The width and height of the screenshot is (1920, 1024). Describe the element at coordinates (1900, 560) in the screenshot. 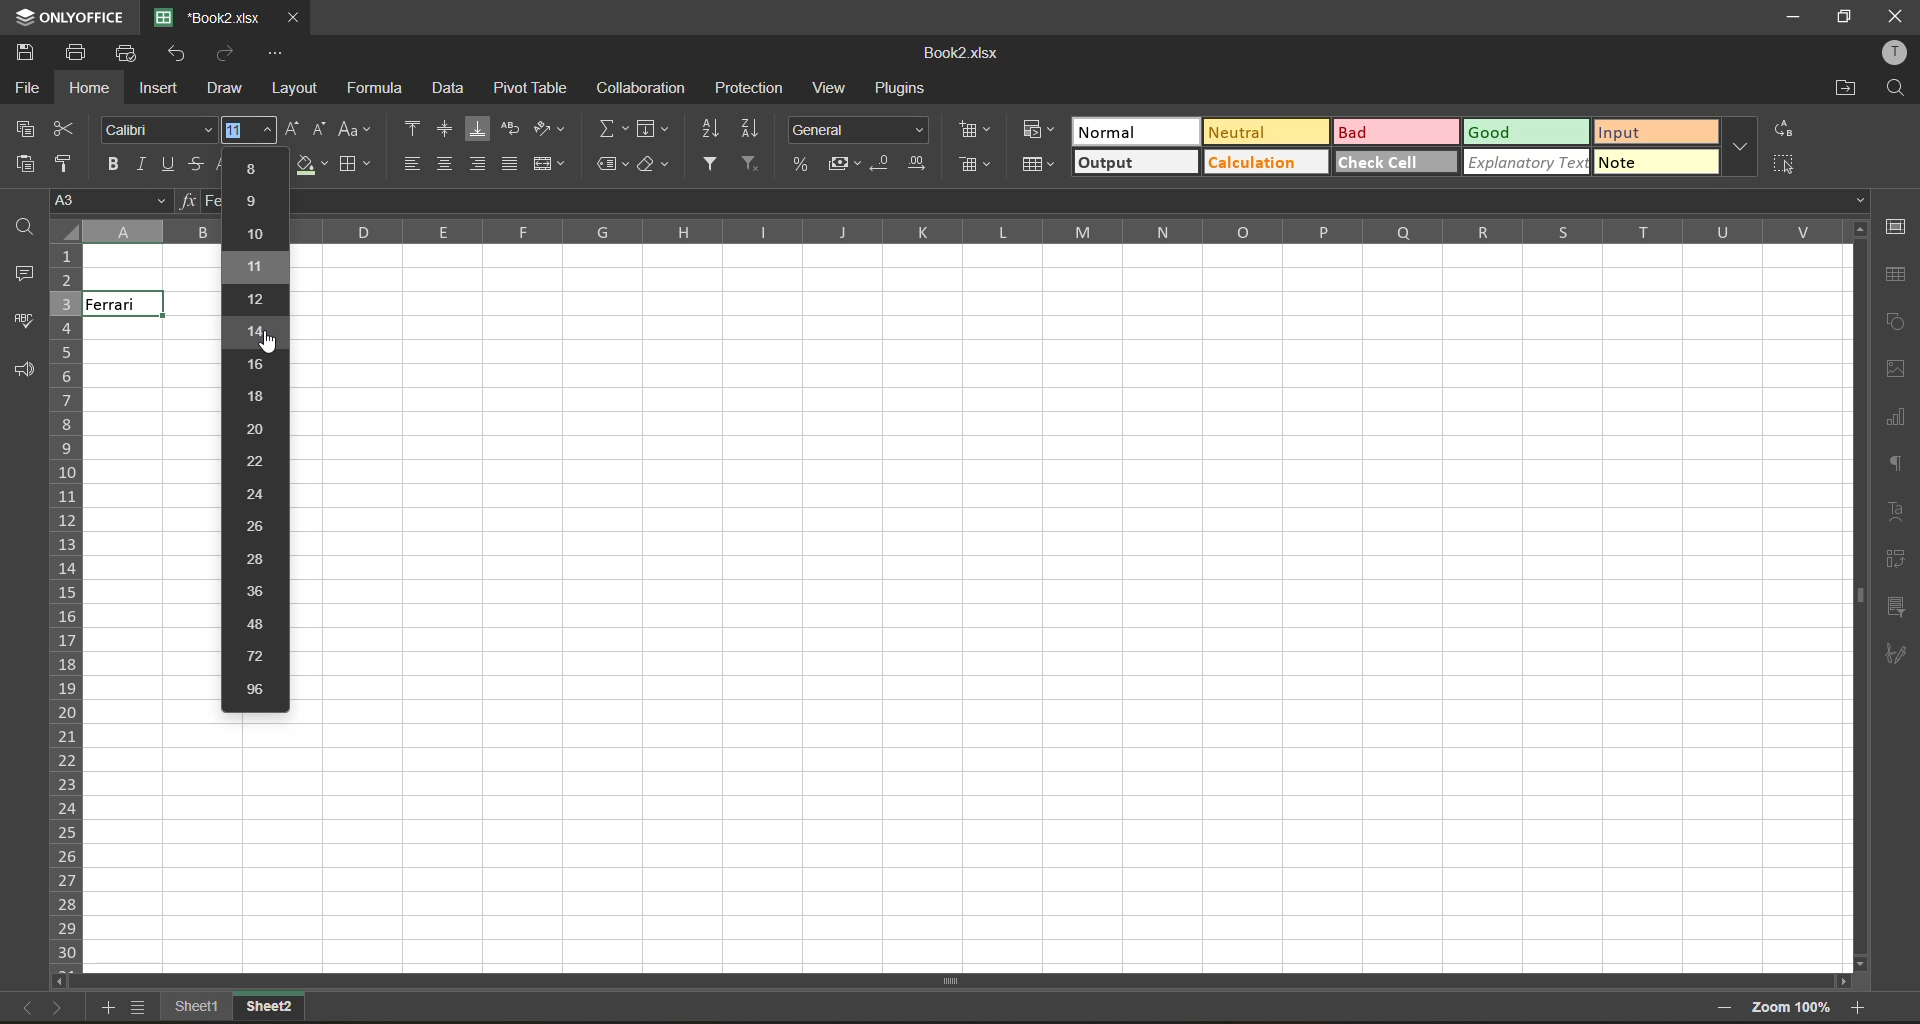

I see `pivot table` at that location.